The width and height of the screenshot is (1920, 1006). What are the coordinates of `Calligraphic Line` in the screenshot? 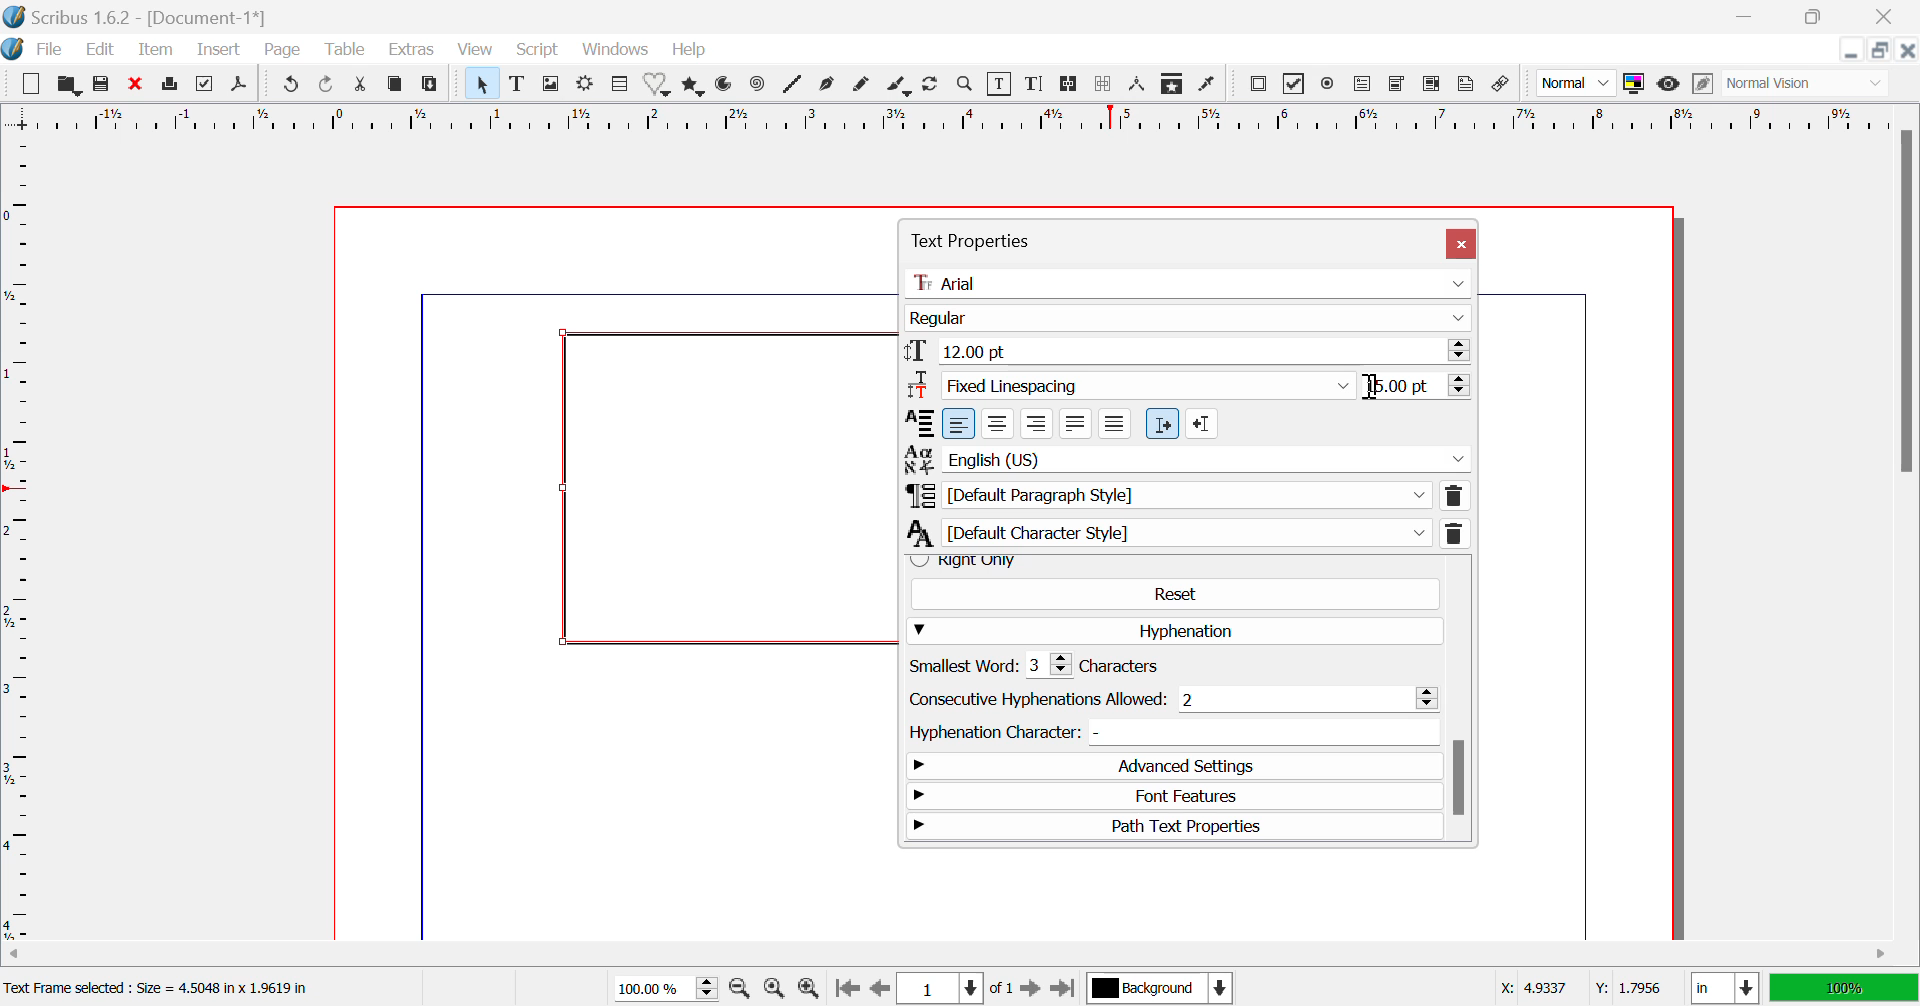 It's located at (898, 86).